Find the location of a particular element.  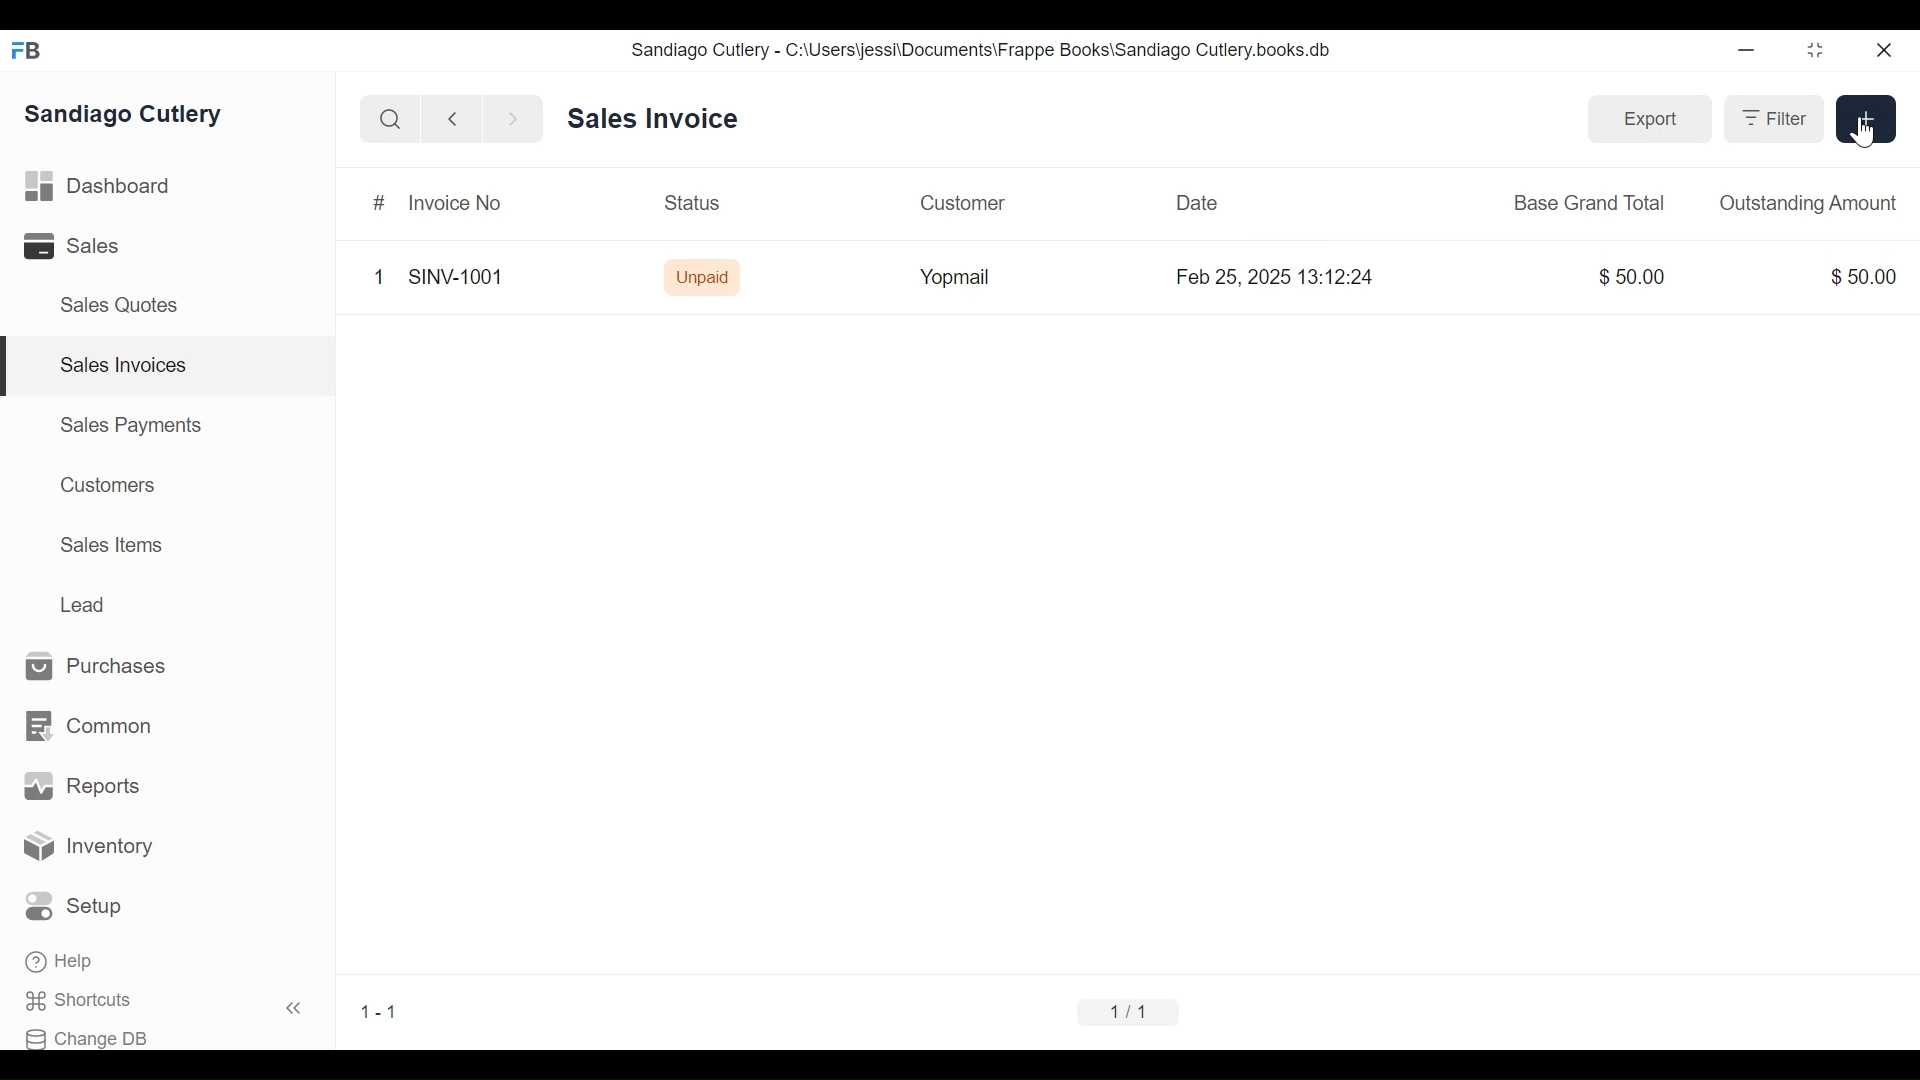

Feb 25, 2025 13:12:24 is located at coordinates (1280, 276).